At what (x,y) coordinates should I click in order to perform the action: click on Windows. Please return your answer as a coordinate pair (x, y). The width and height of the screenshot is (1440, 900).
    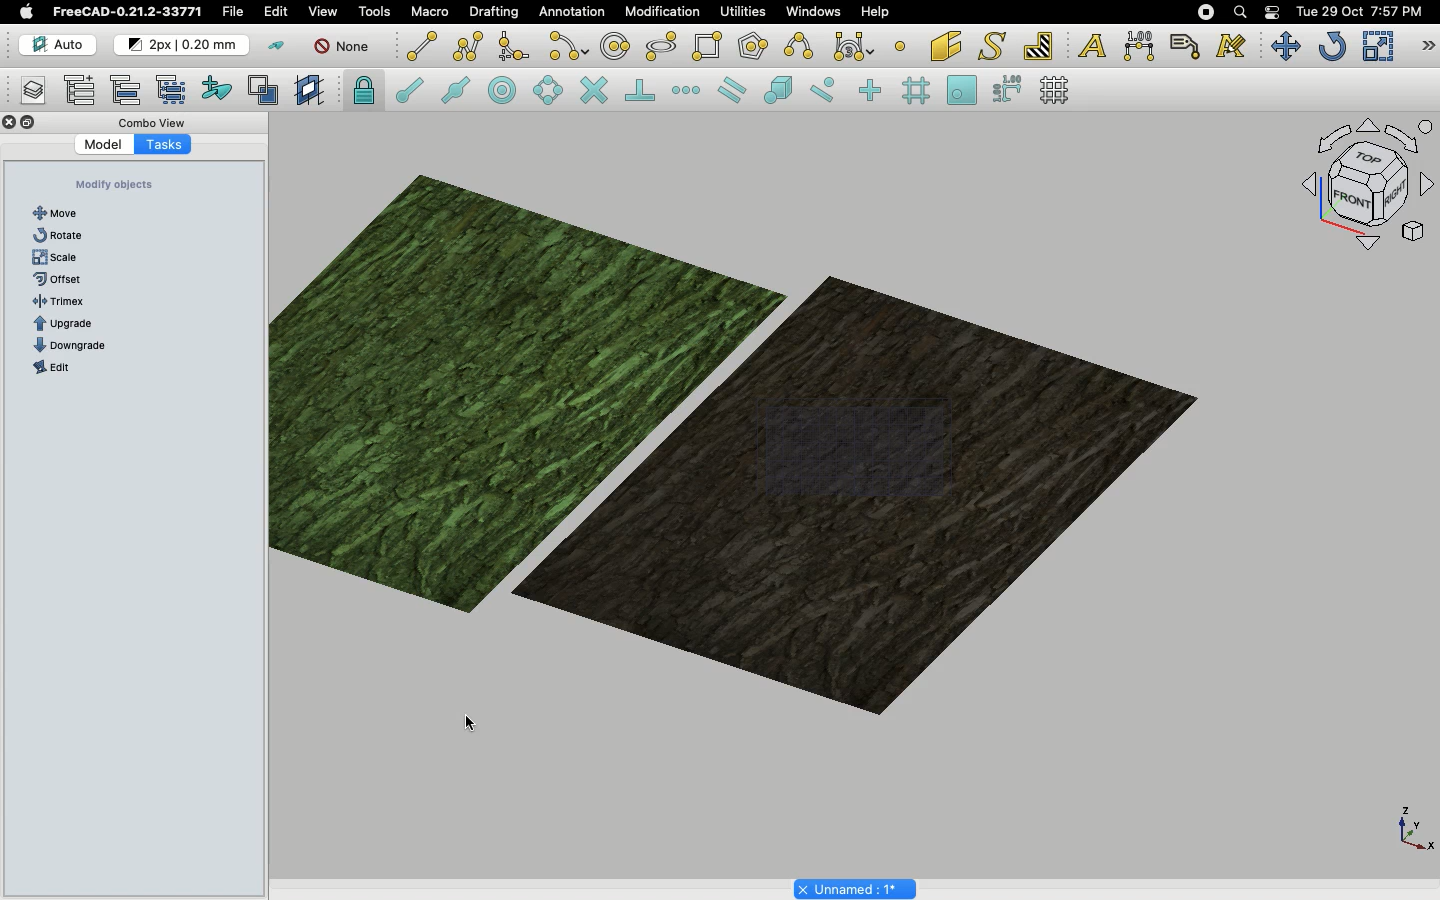
    Looking at the image, I should click on (818, 14).